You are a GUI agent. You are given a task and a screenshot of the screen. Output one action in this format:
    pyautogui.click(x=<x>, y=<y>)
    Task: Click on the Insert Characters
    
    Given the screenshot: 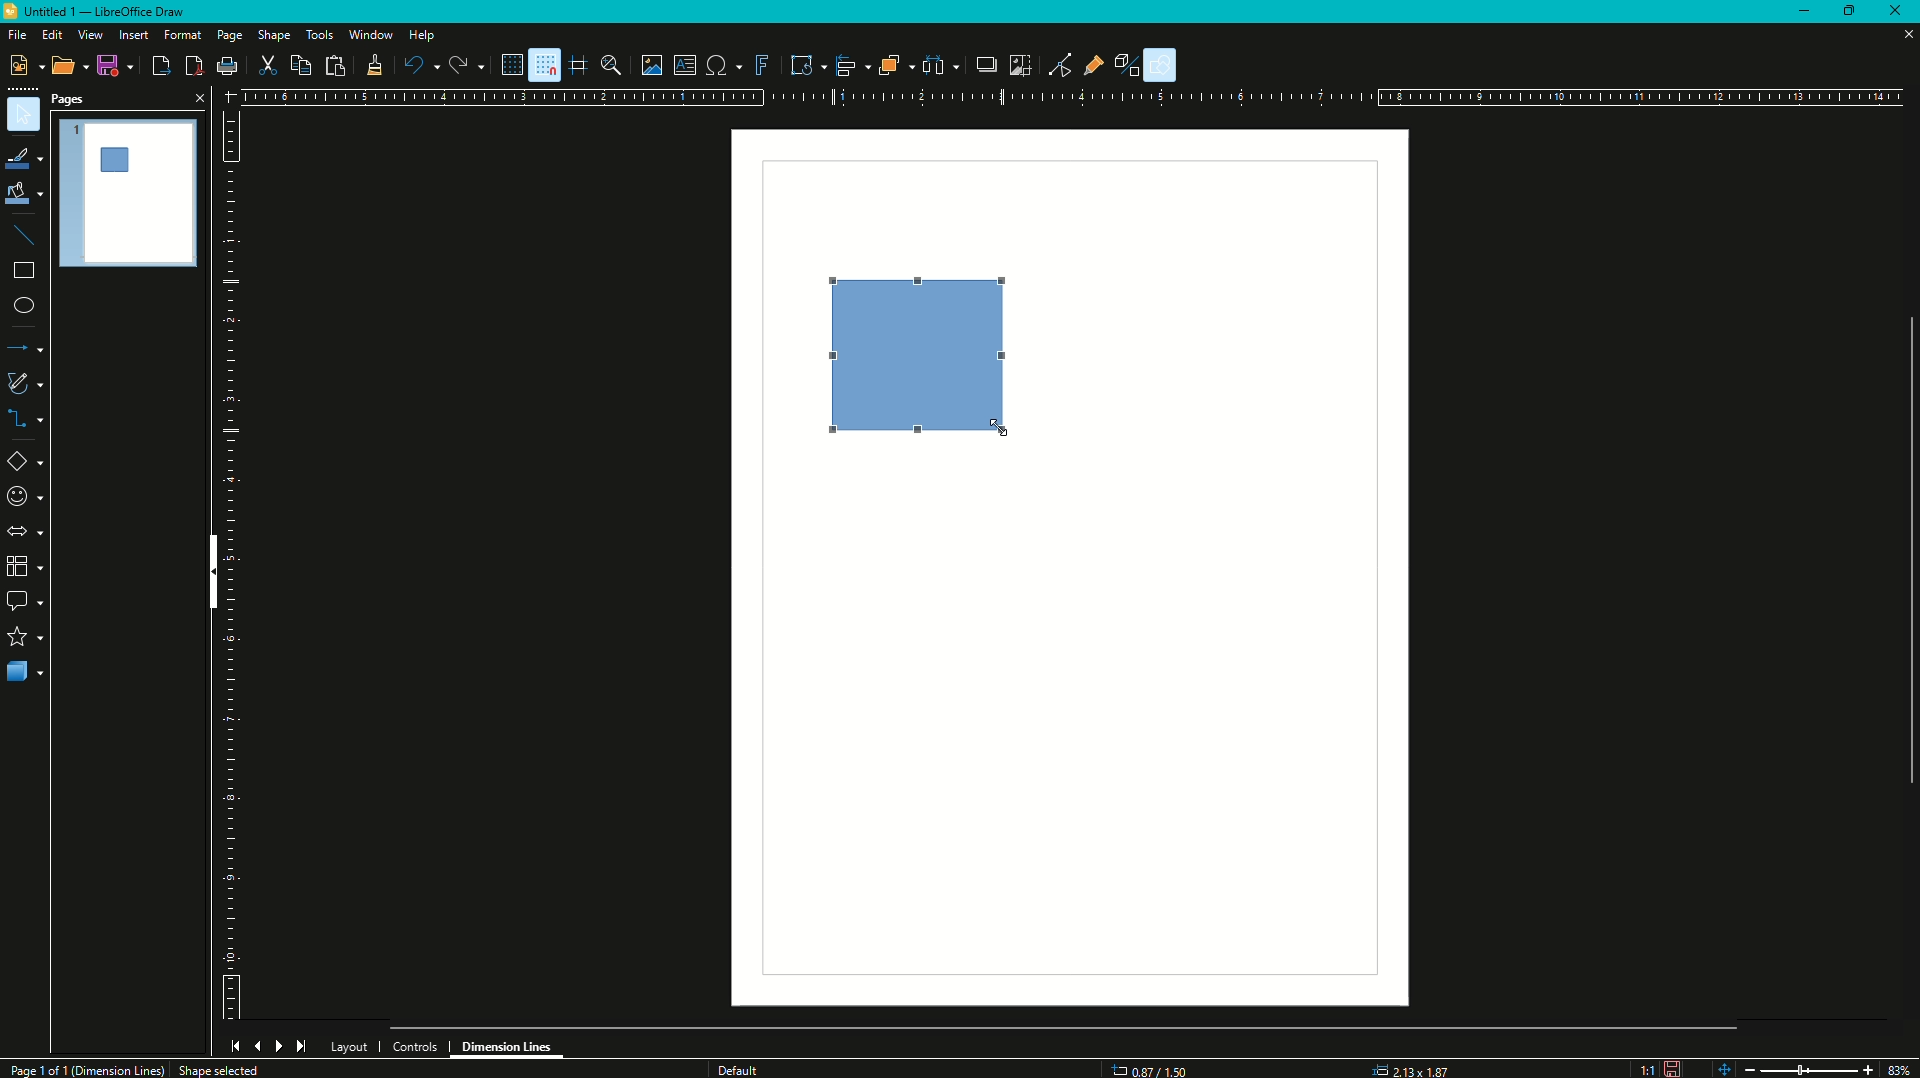 What is the action you would take?
    pyautogui.click(x=23, y=498)
    